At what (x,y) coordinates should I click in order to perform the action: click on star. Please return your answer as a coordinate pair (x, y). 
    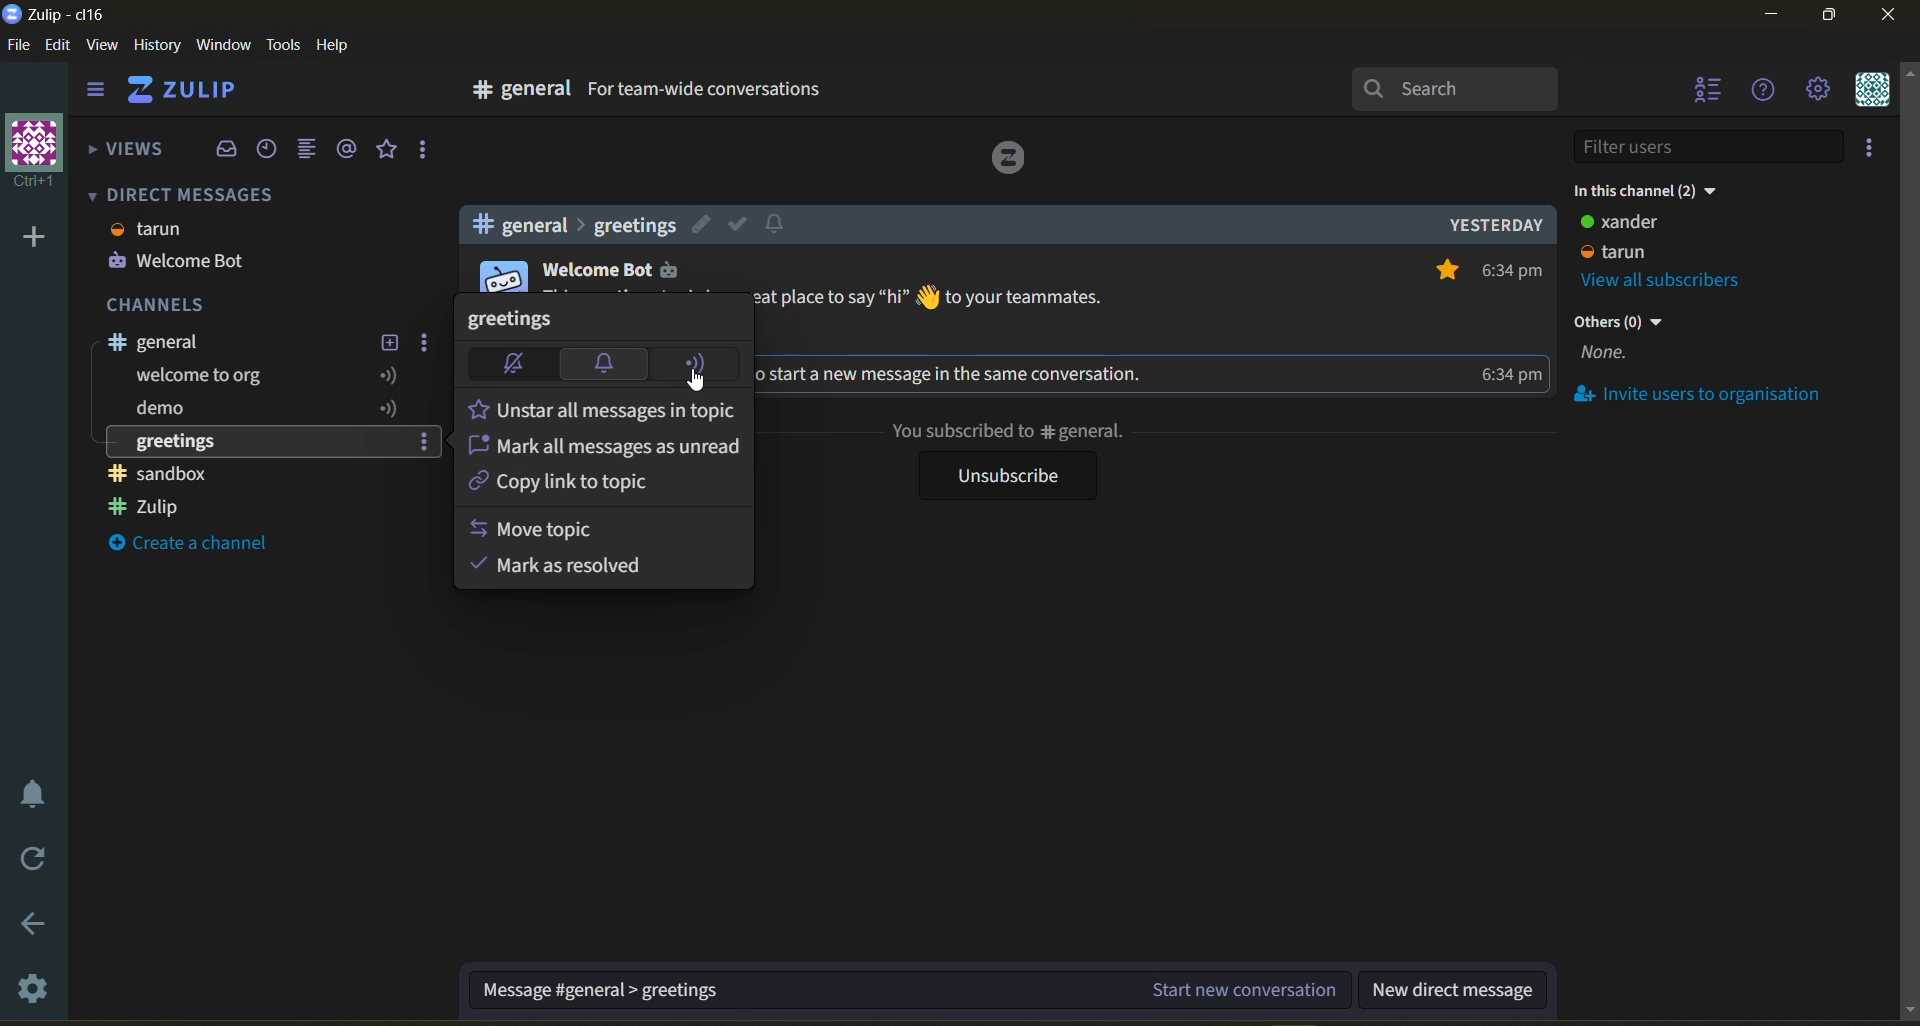
    Looking at the image, I should click on (1443, 268).